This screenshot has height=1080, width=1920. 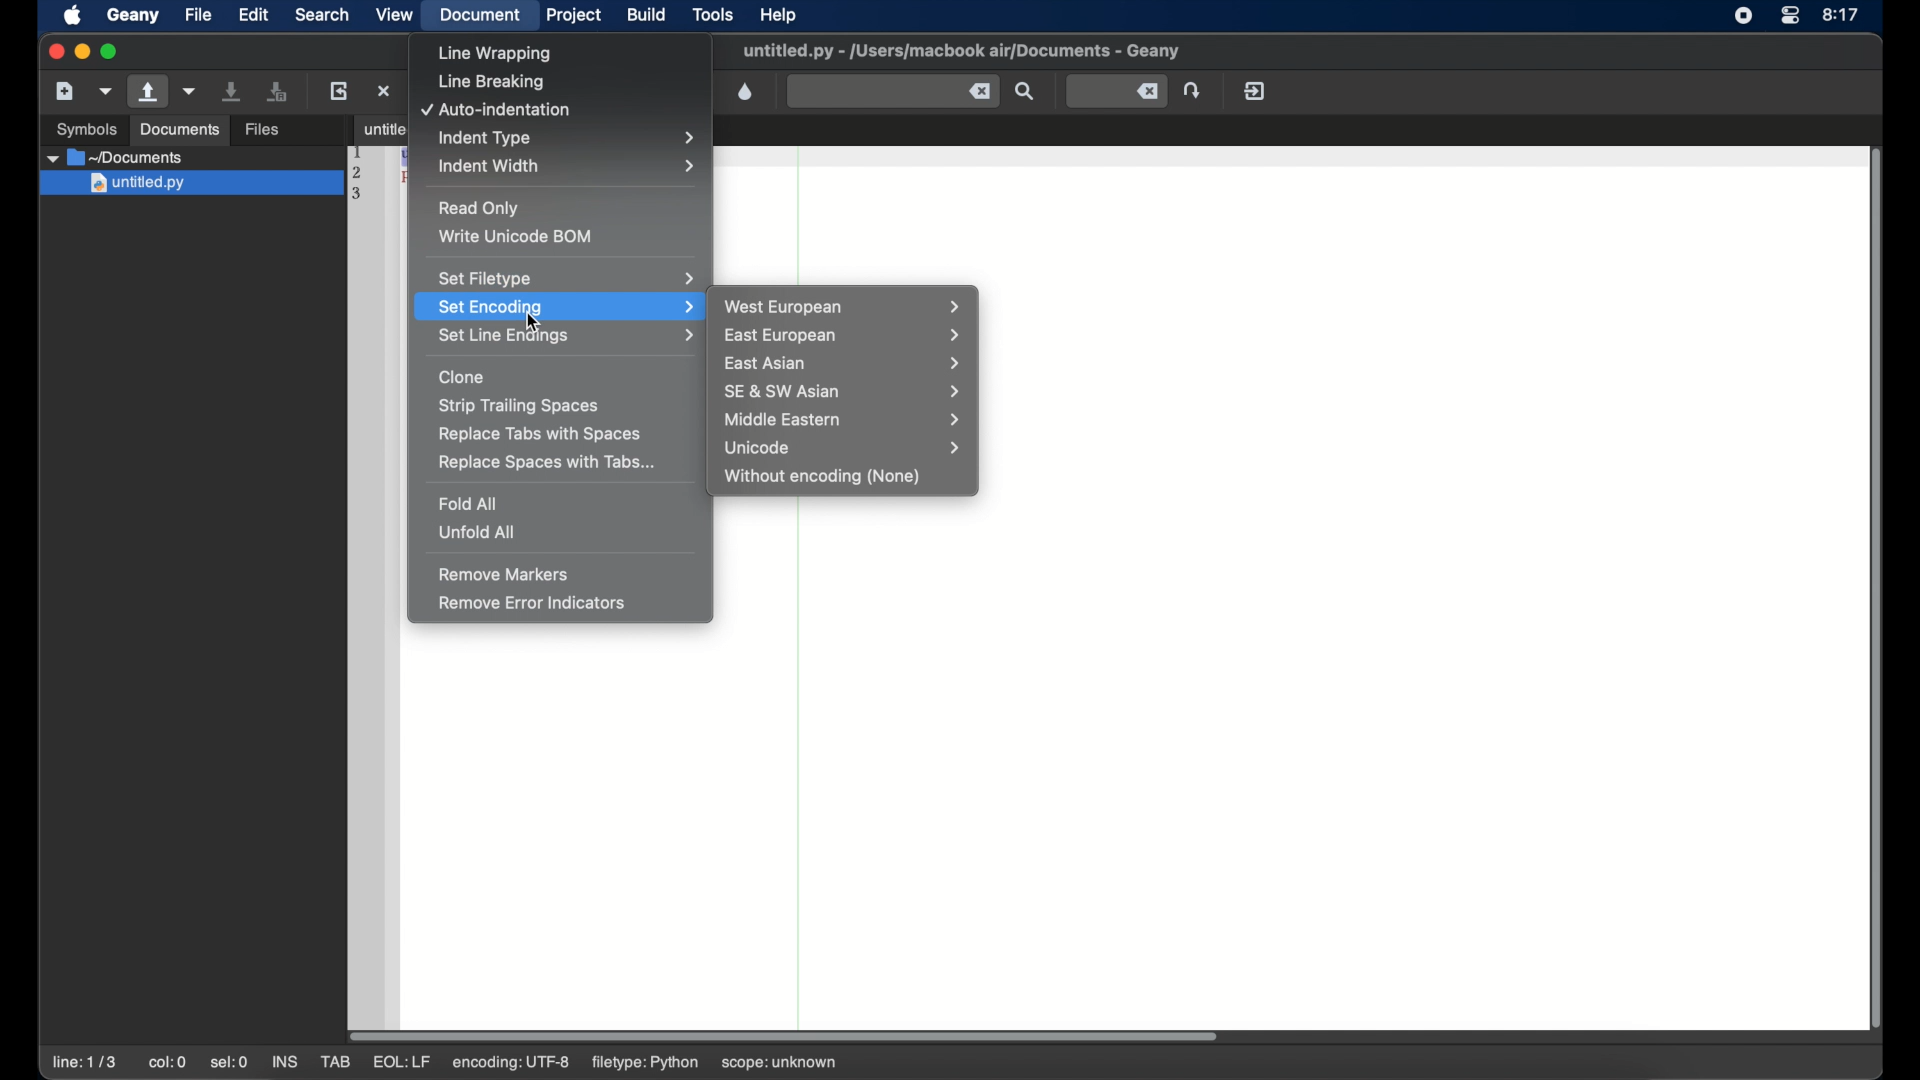 I want to click on strip trailing spaces, so click(x=520, y=407).